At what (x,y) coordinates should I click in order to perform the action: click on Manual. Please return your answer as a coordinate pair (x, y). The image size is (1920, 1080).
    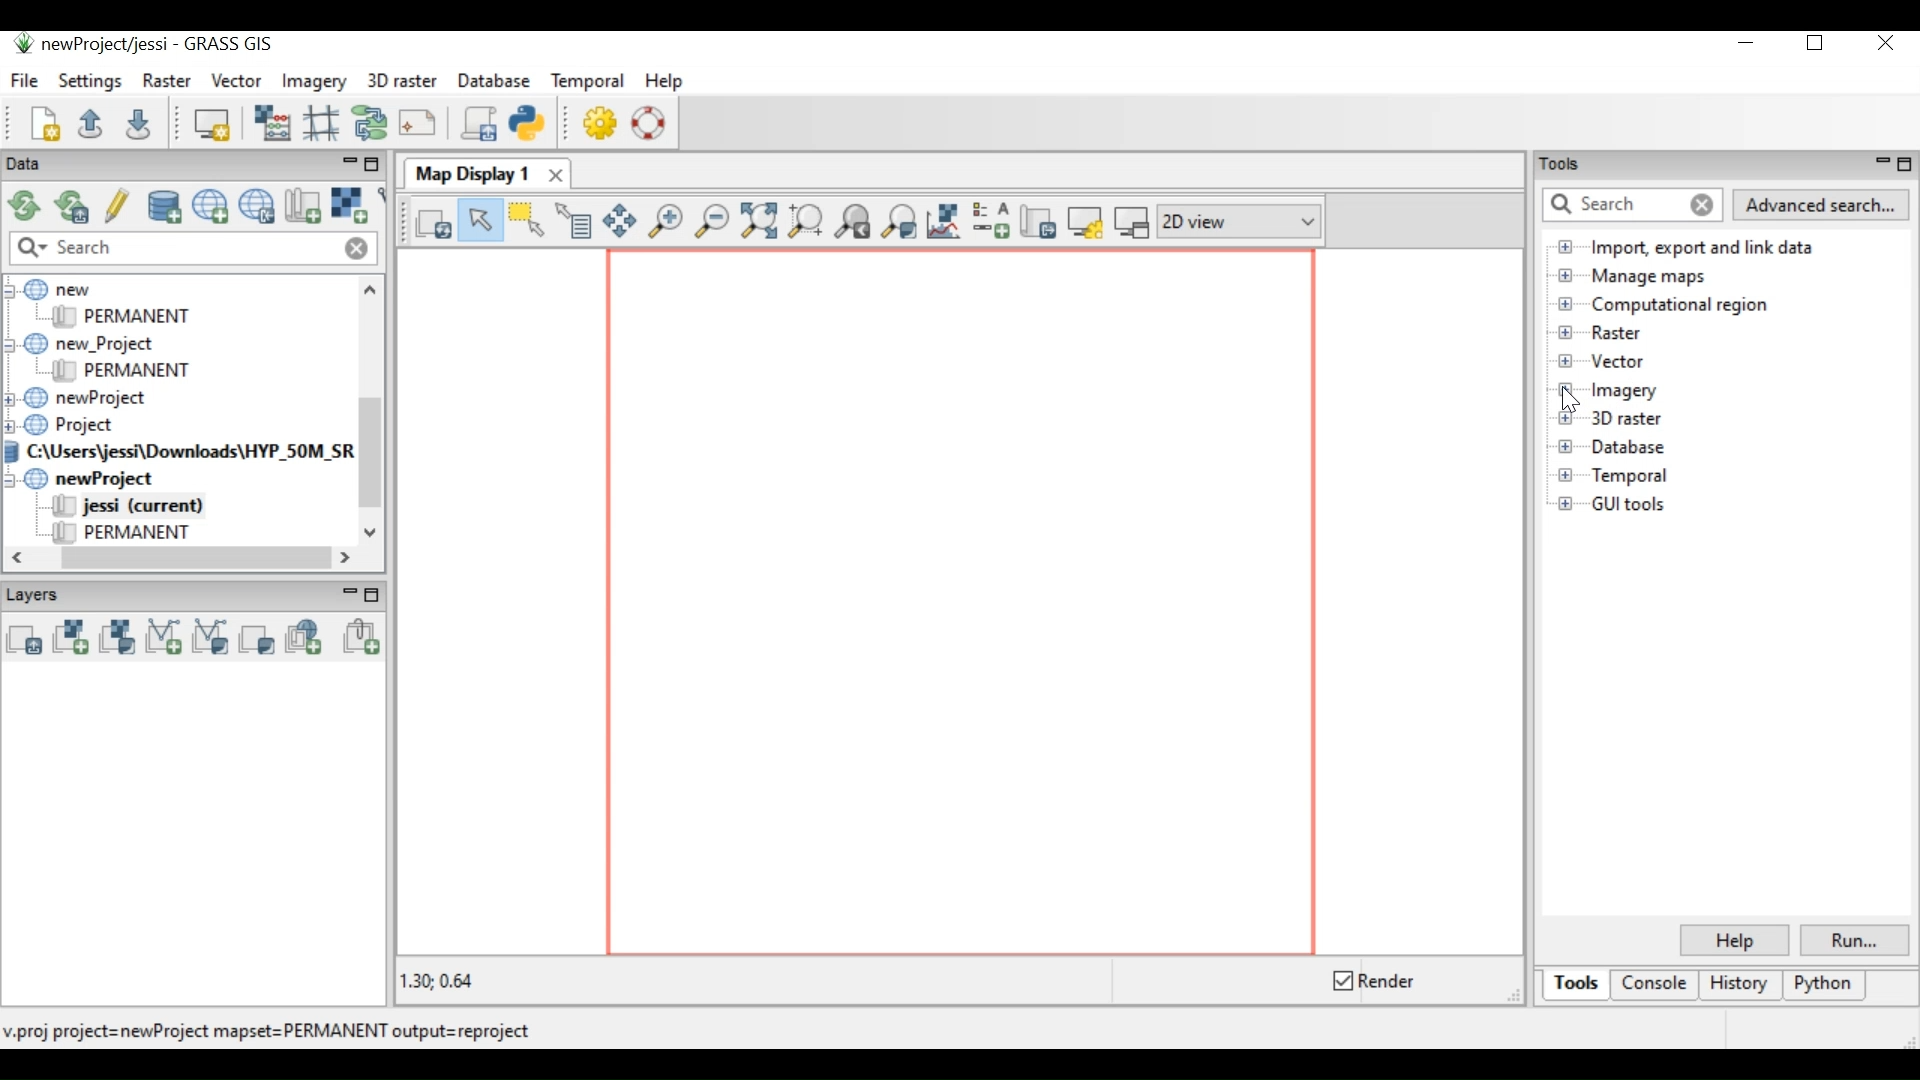
    Looking at the image, I should click on (650, 125).